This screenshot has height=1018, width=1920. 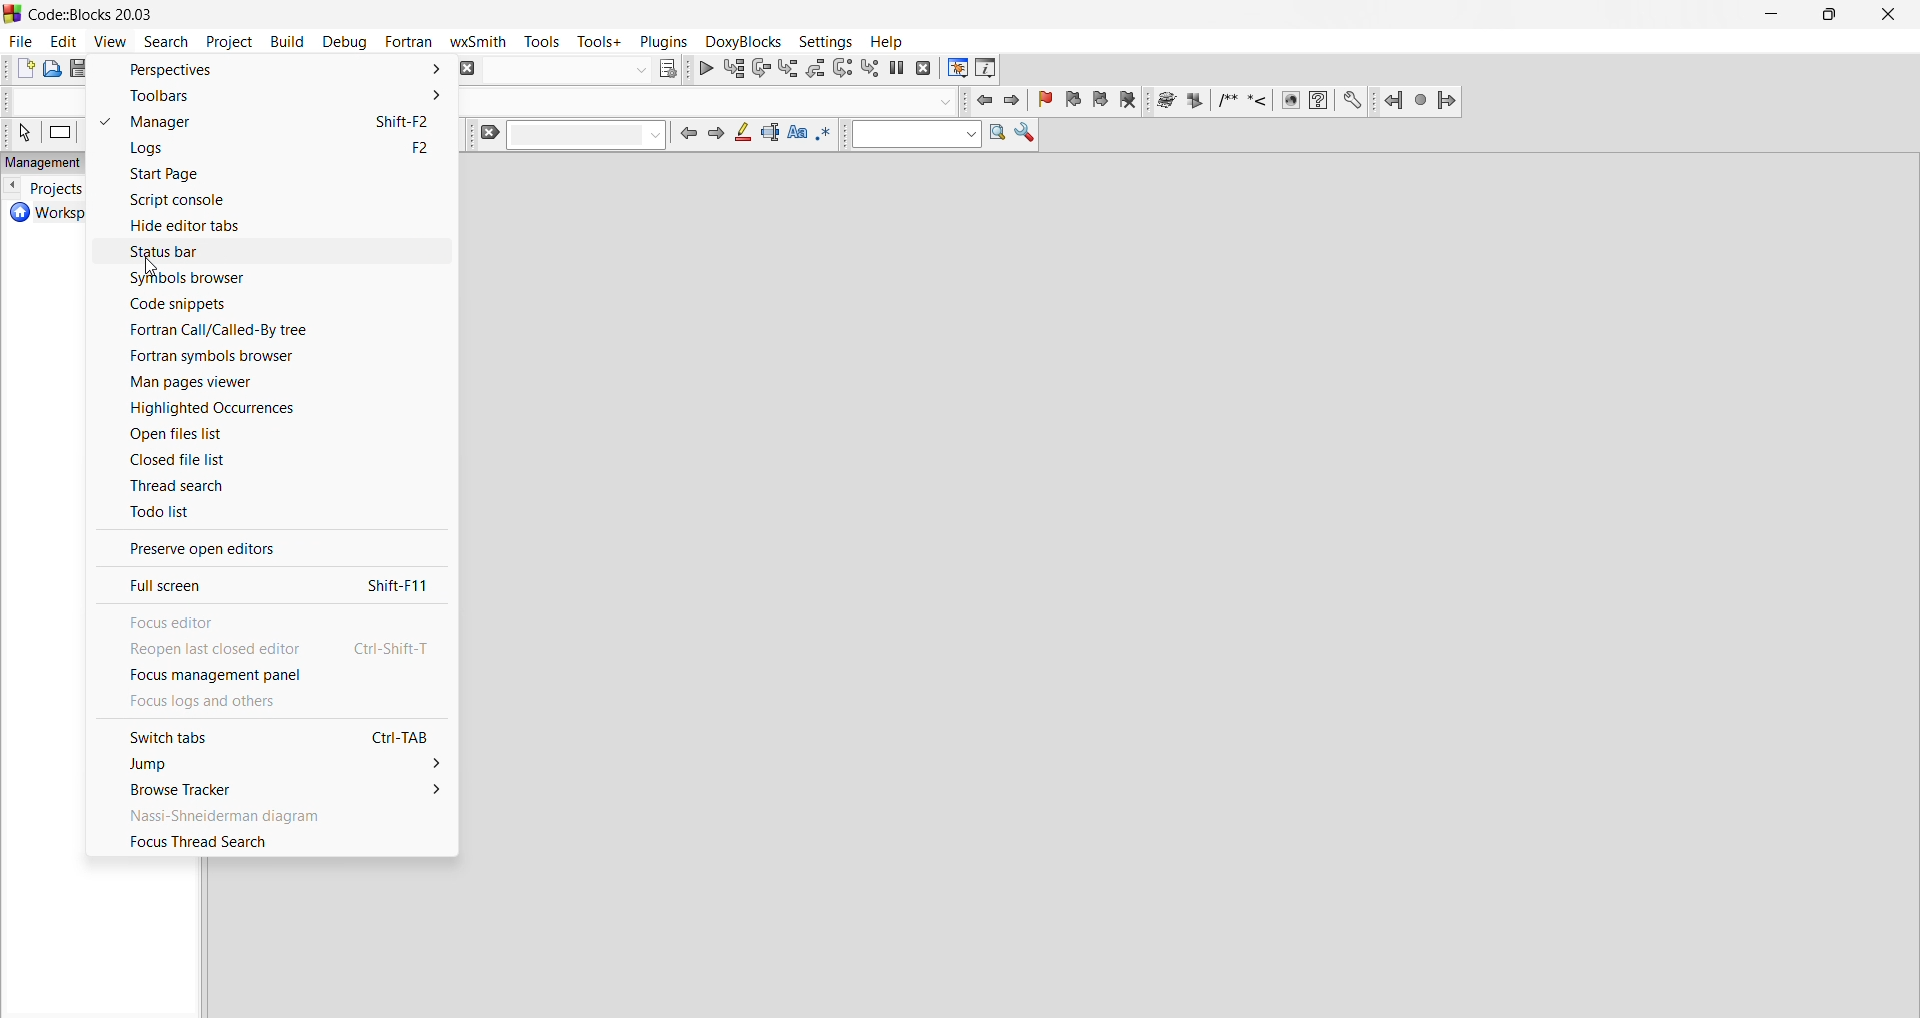 What do you see at coordinates (273, 513) in the screenshot?
I see `todo list` at bounding box center [273, 513].